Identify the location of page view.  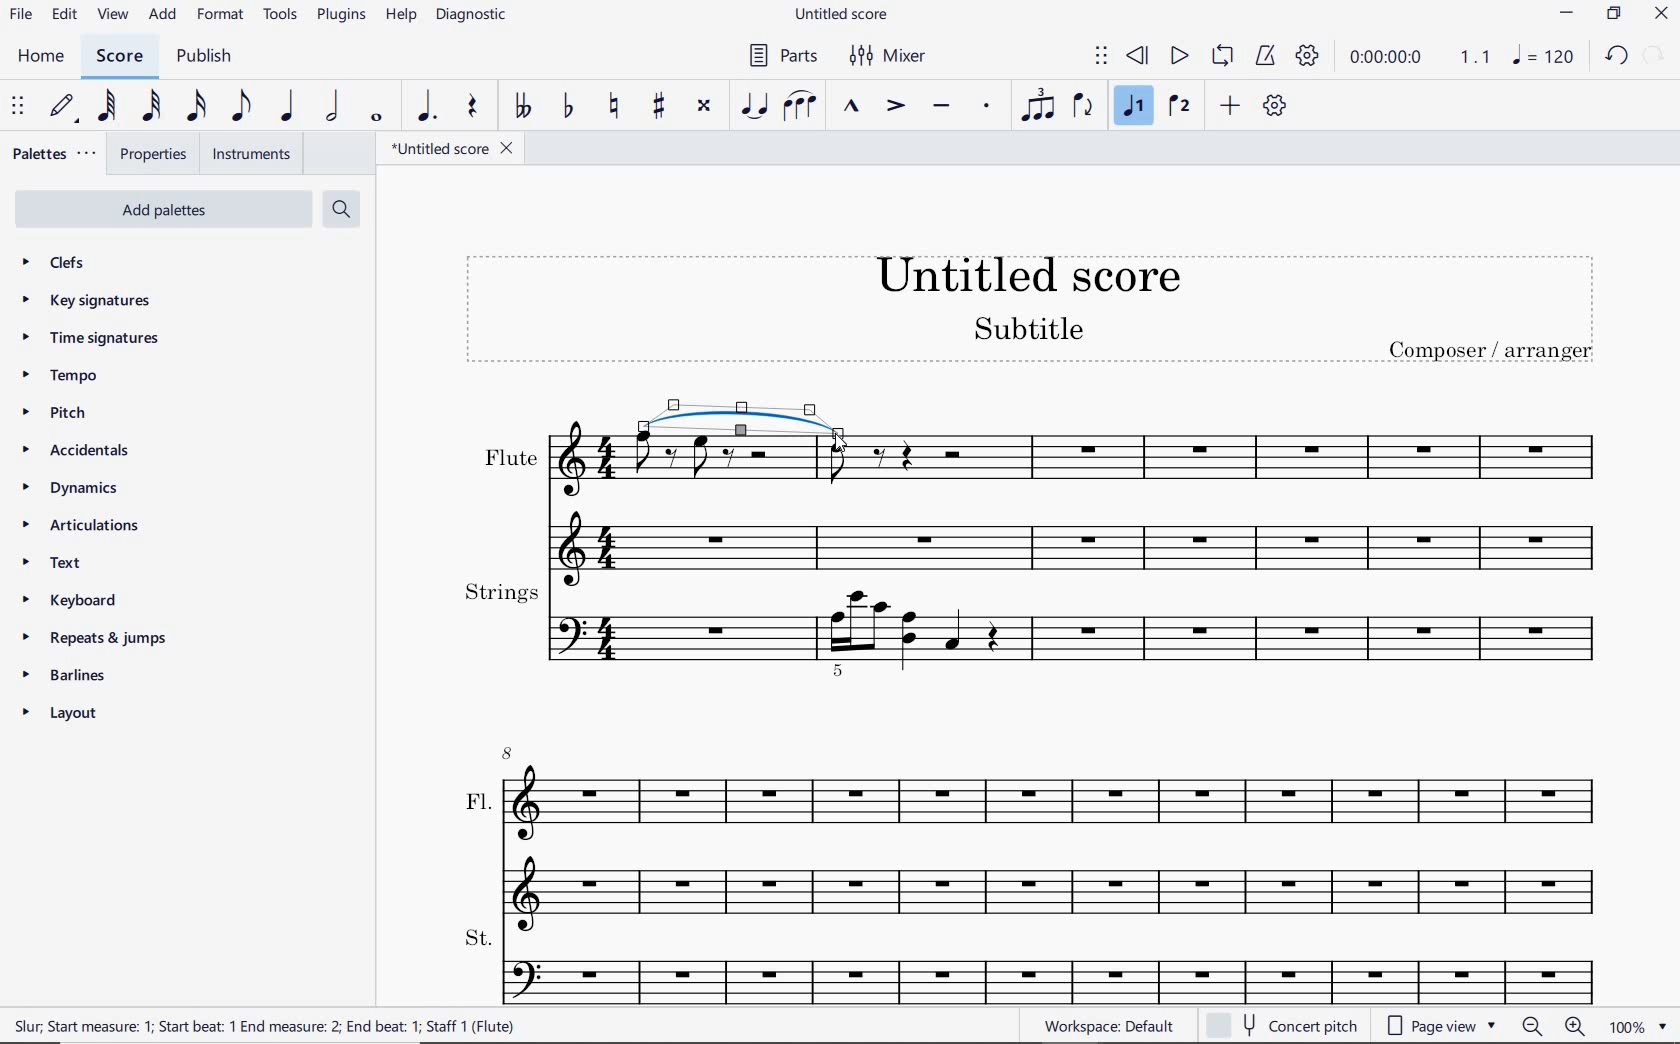
(1444, 1024).